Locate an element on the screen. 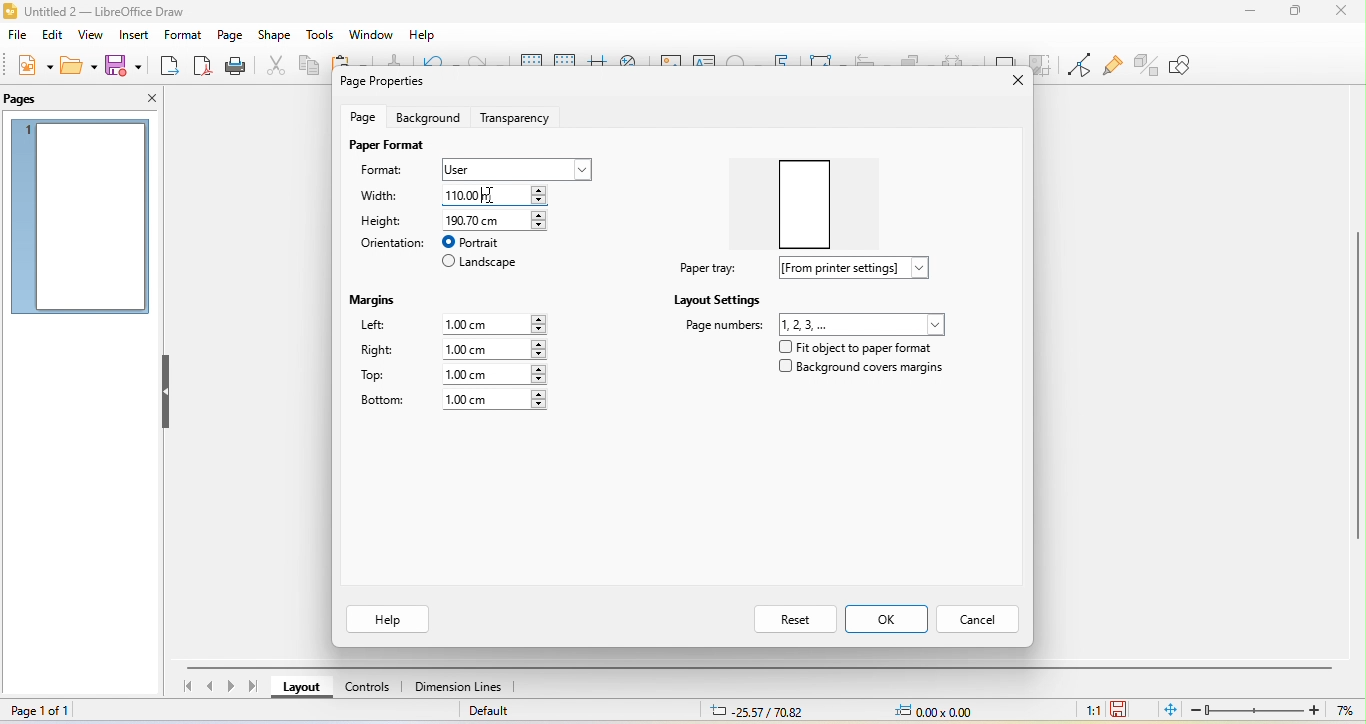  landscape is located at coordinates (481, 264).